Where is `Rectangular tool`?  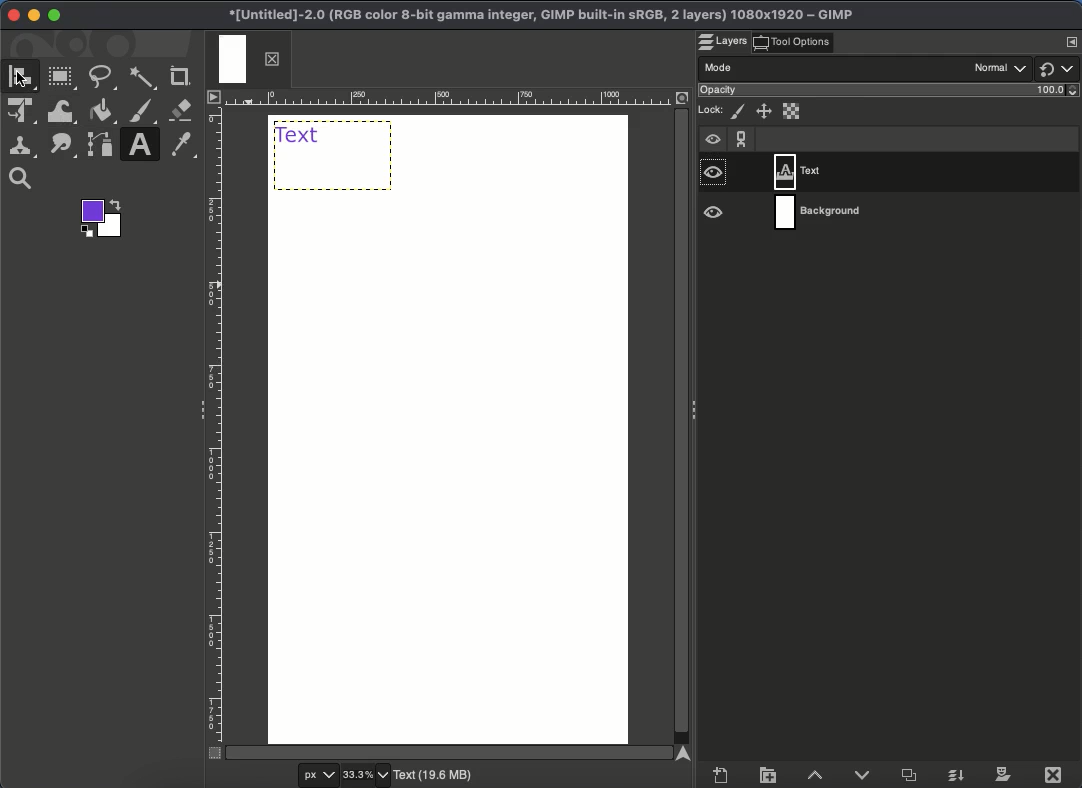 Rectangular tool is located at coordinates (63, 77).